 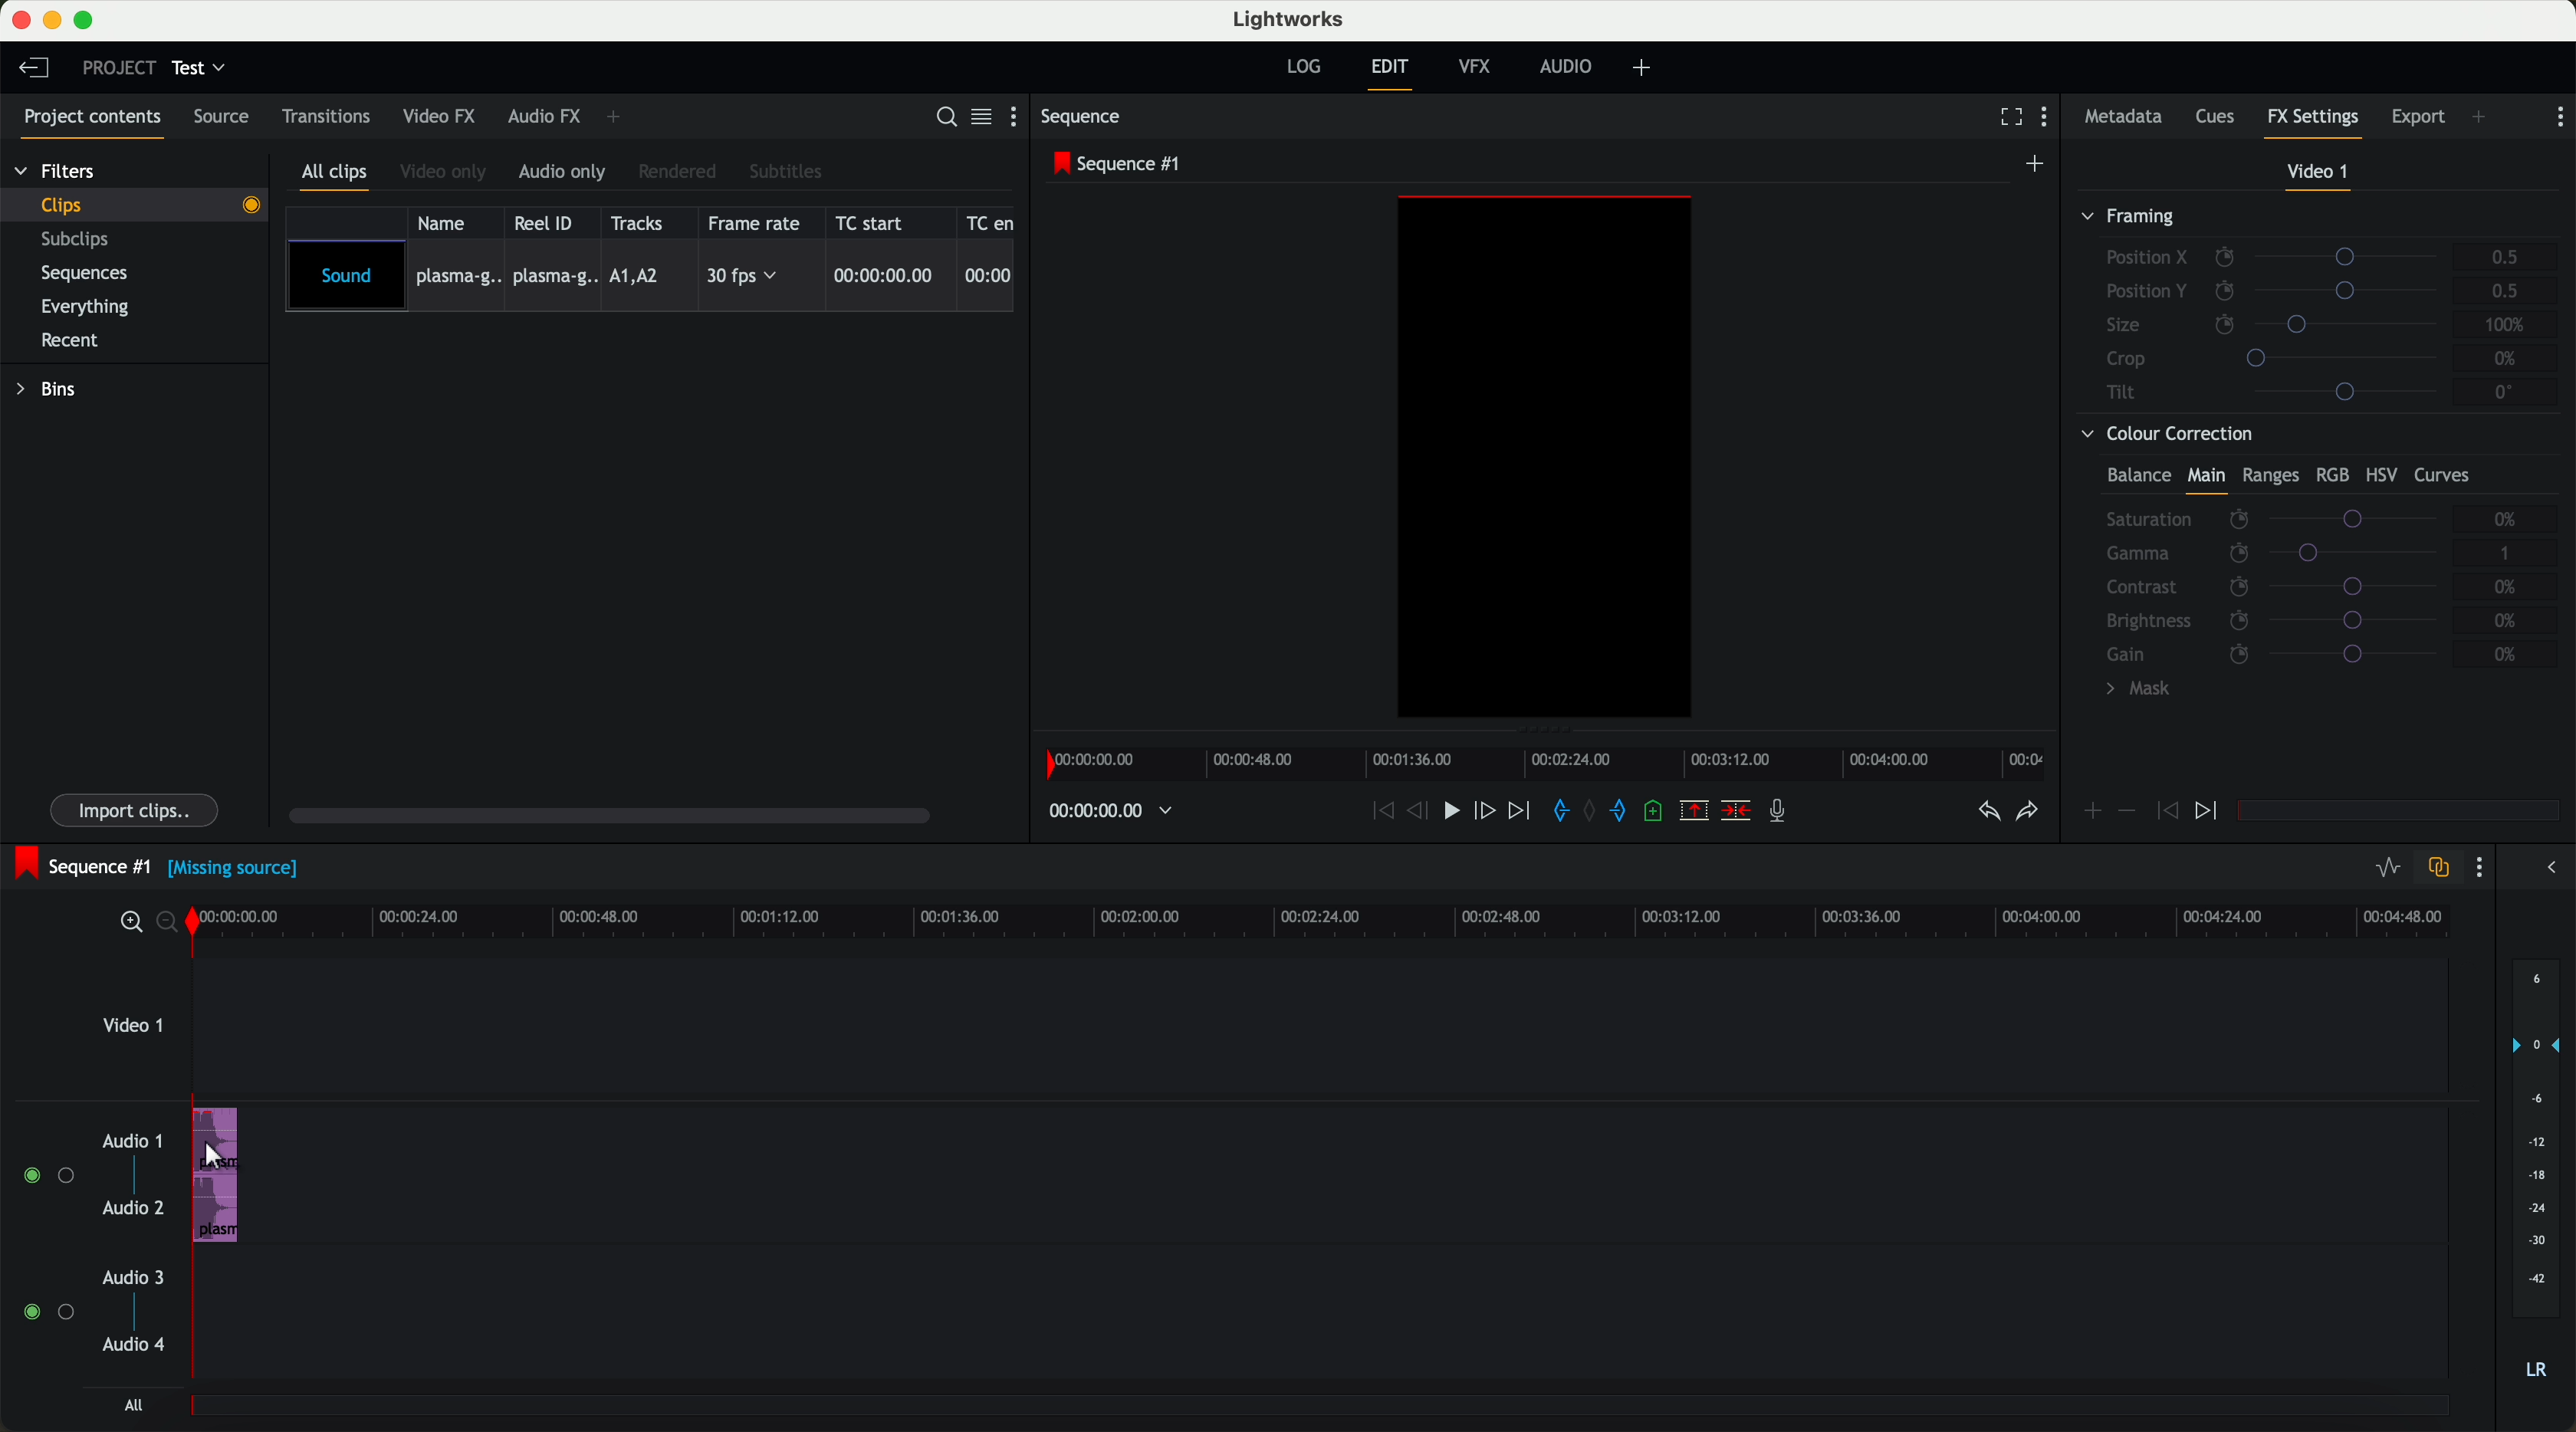 I want to click on add out mark, so click(x=1626, y=813).